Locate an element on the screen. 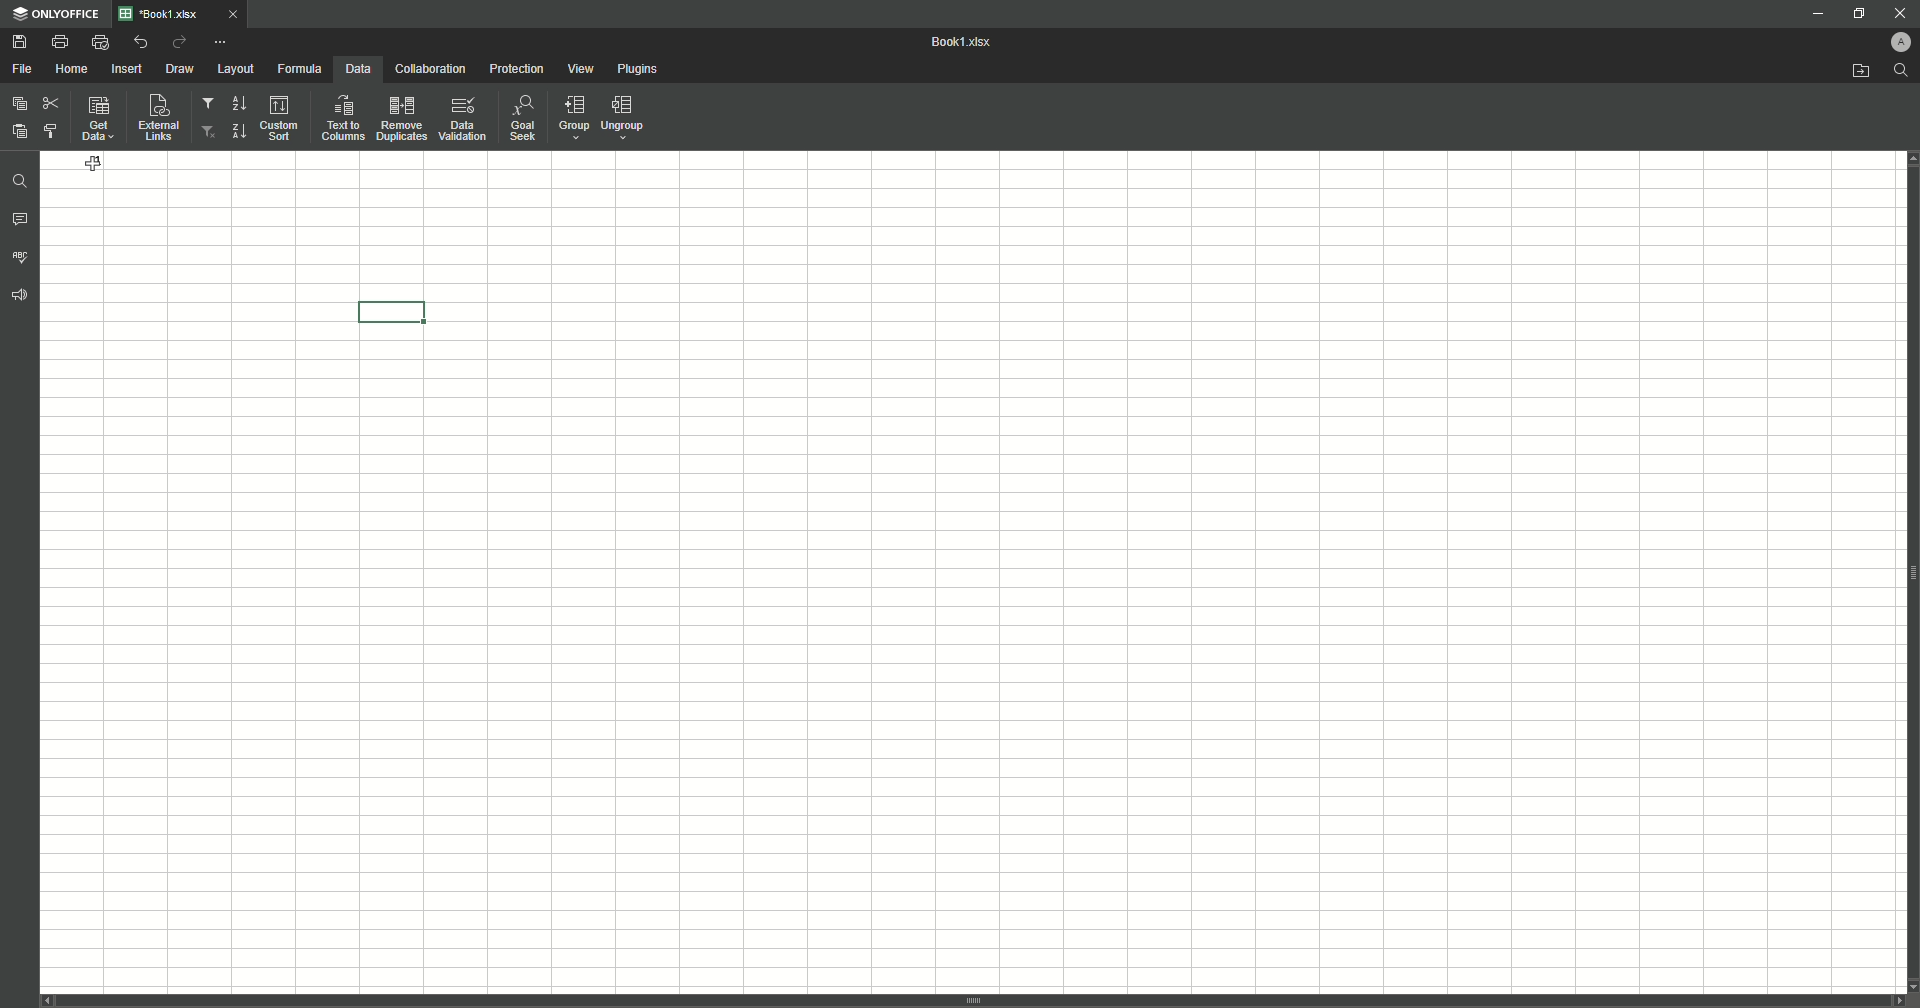 Image resolution: width=1920 pixels, height=1008 pixels. Print is located at coordinates (59, 42).